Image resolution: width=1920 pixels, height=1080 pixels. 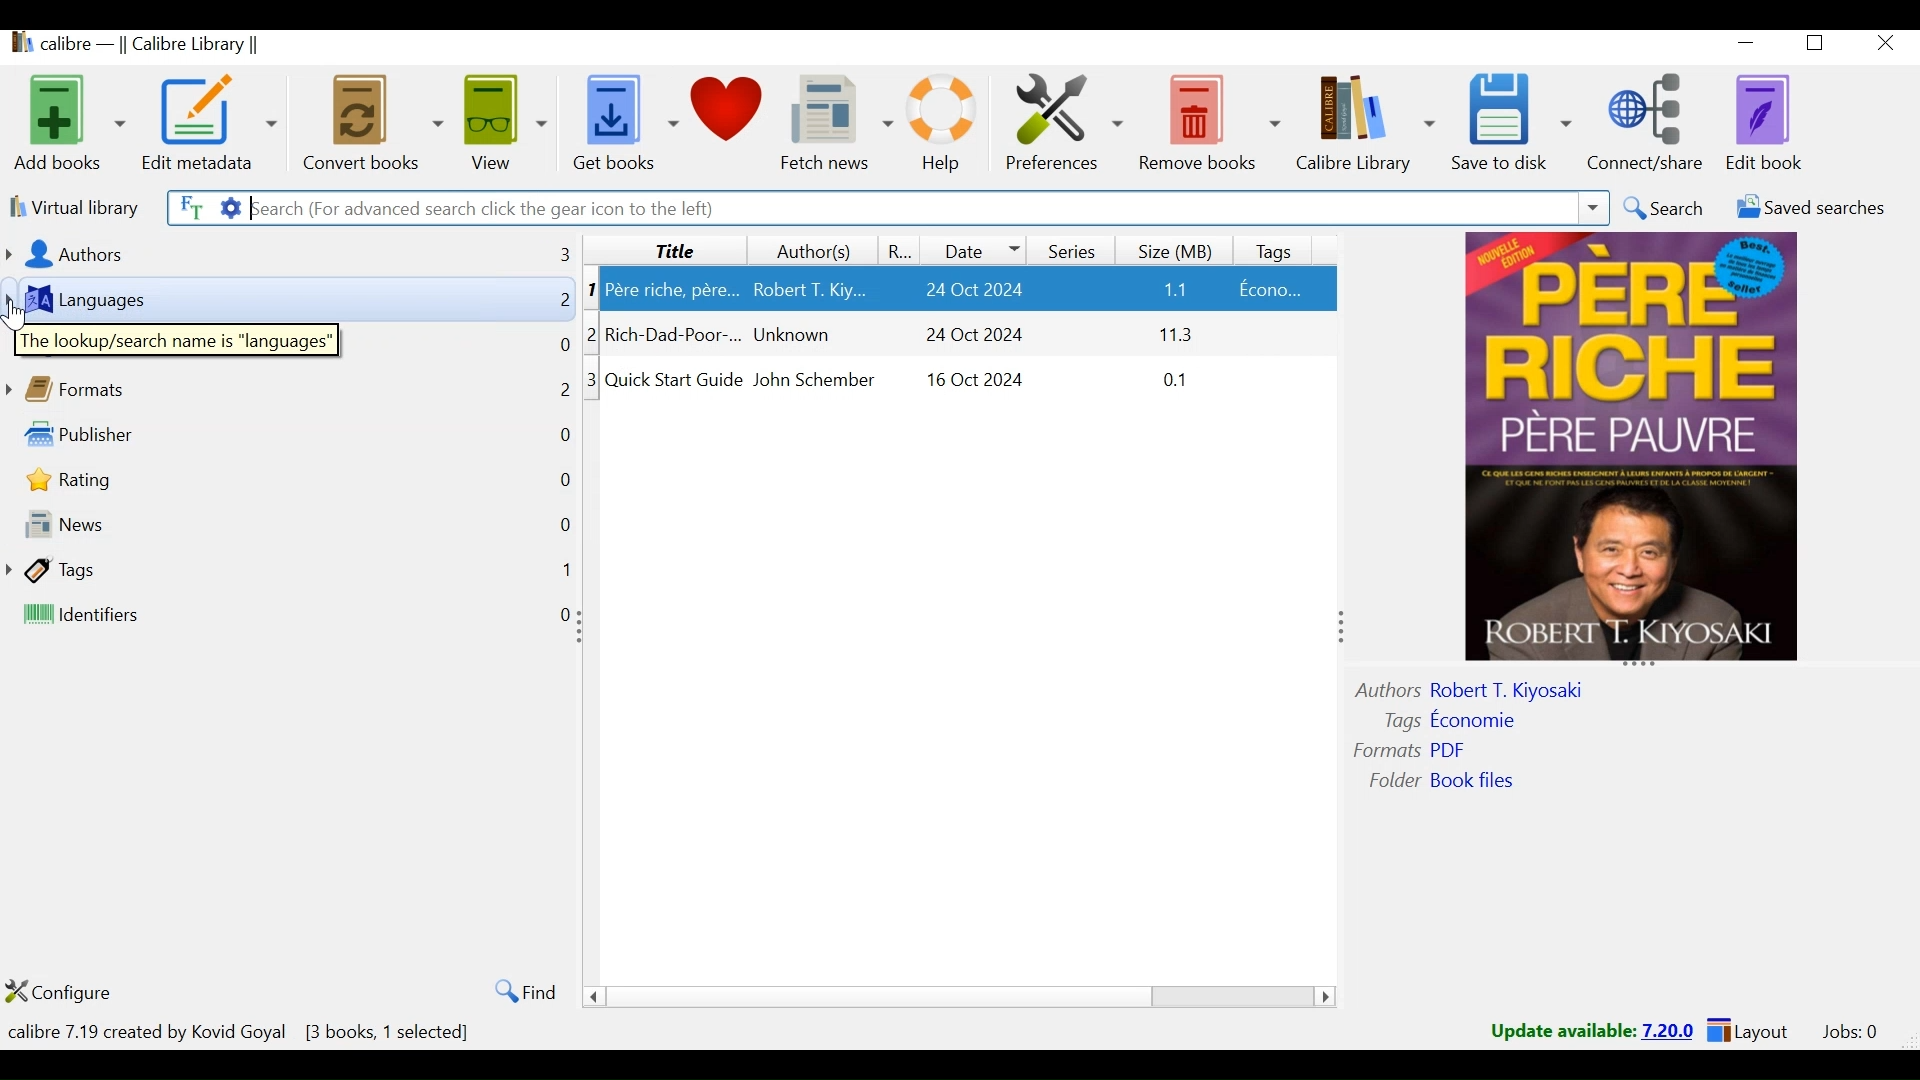 I want to click on 0, so click(x=554, y=478).